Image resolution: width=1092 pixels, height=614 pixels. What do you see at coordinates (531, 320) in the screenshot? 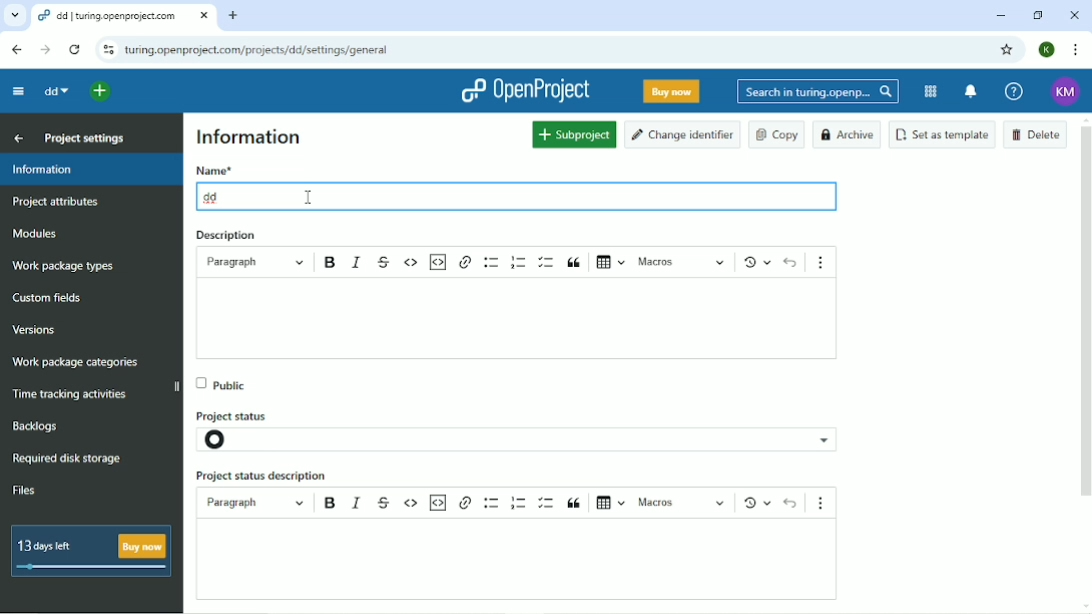
I see `text box` at bounding box center [531, 320].